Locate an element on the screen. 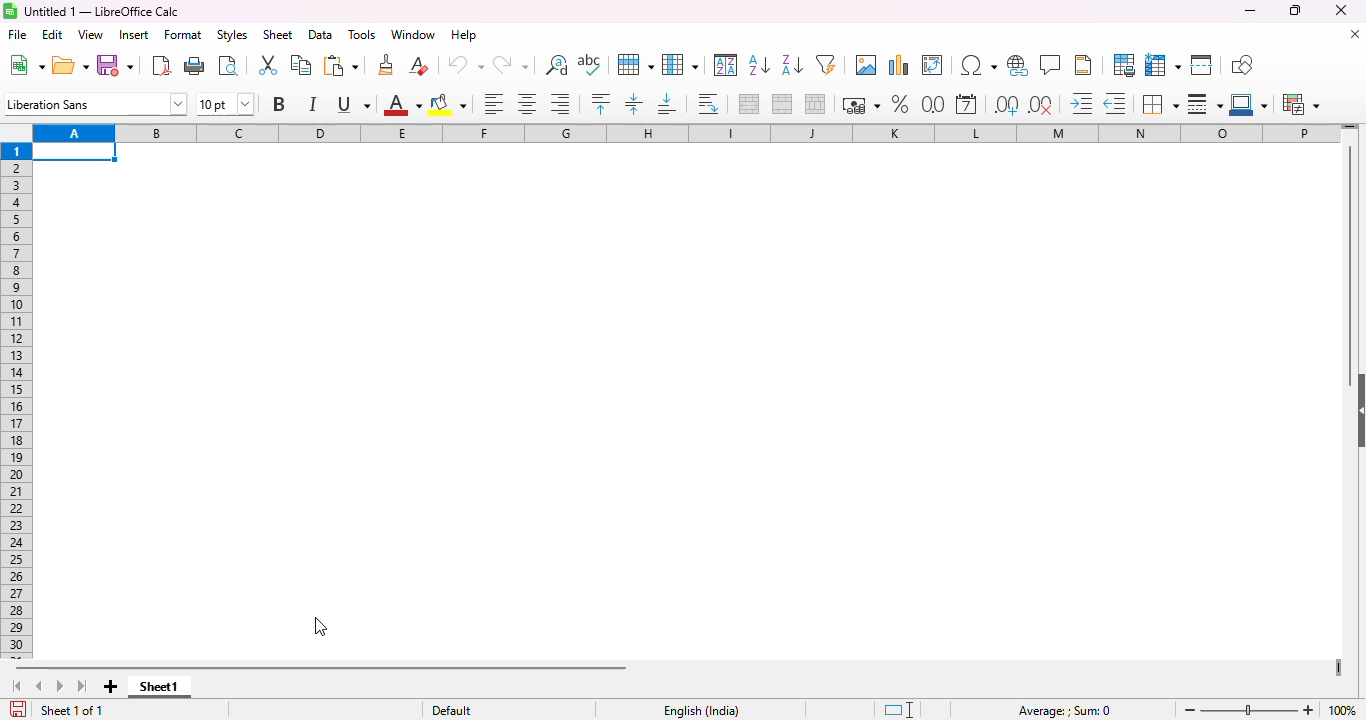 The height and width of the screenshot is (720, 1366). border style is located at coordinates (1205, 103).